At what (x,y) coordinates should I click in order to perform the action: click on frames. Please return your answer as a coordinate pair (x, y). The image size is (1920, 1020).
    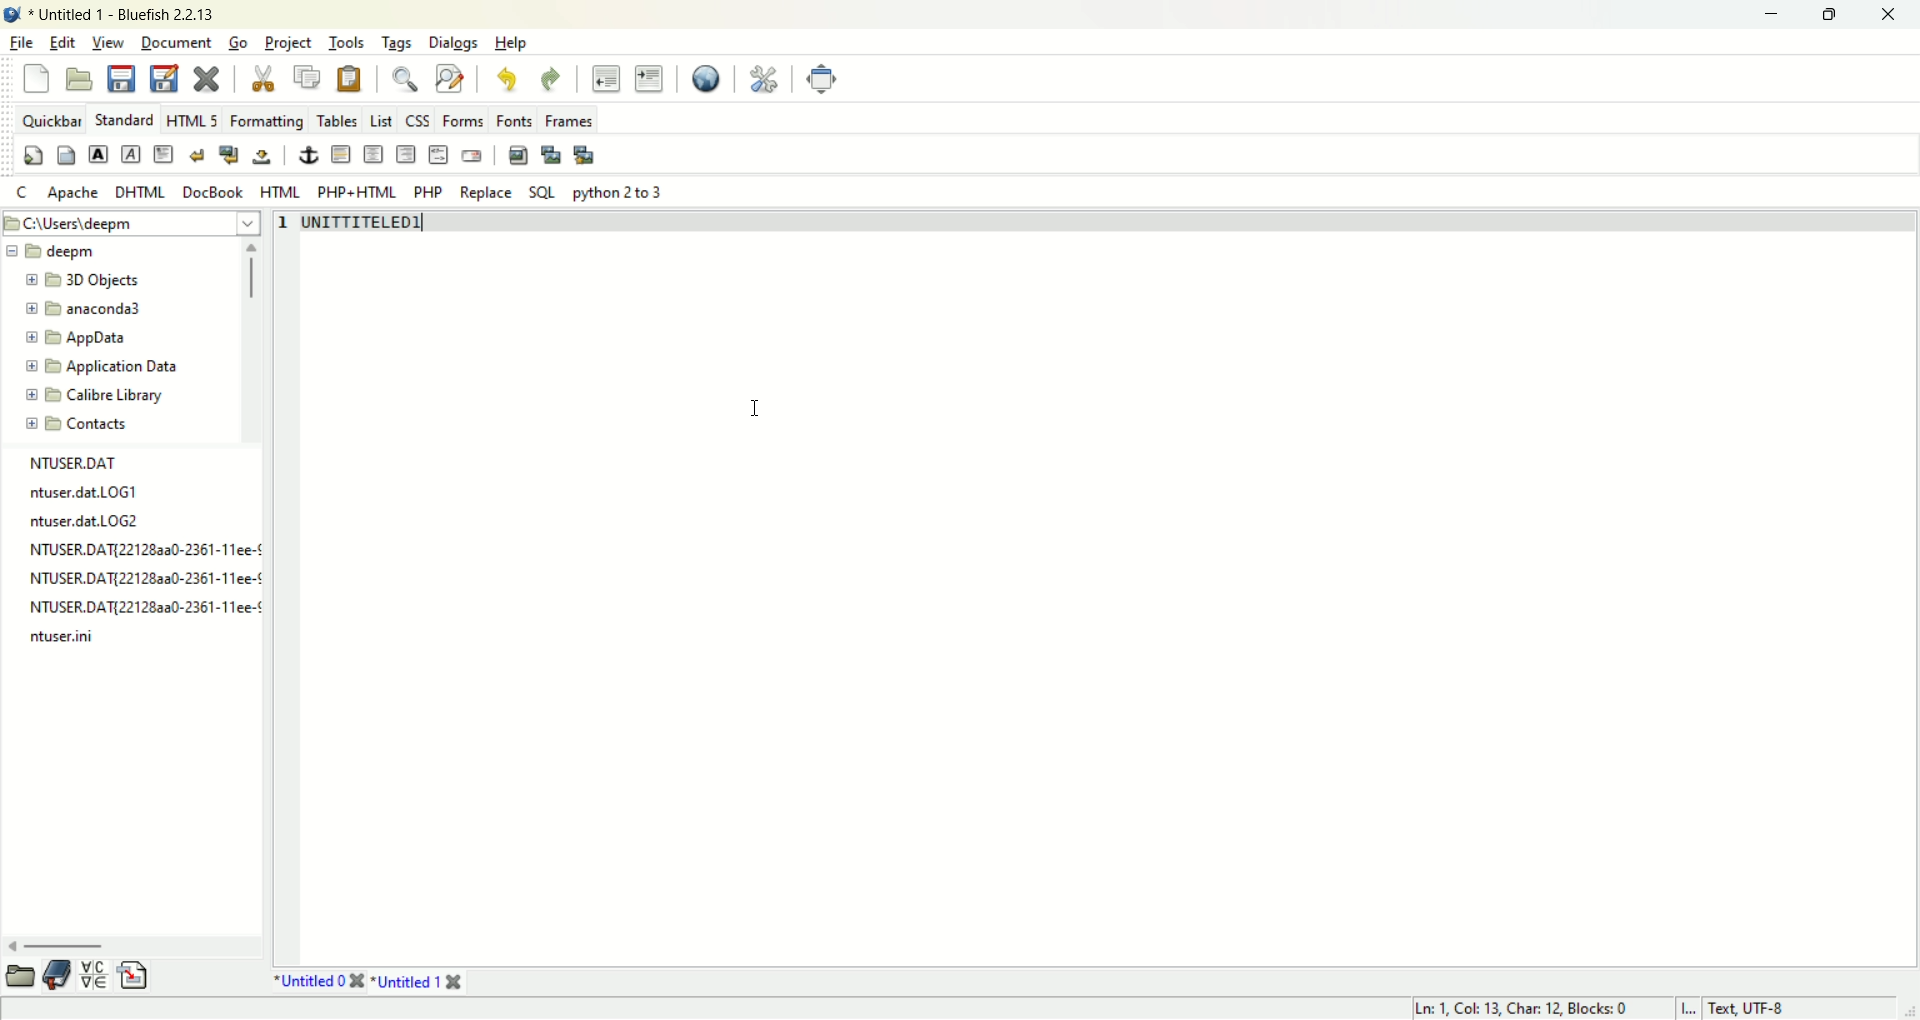
    Looking at the image, I should click on (572, 120).